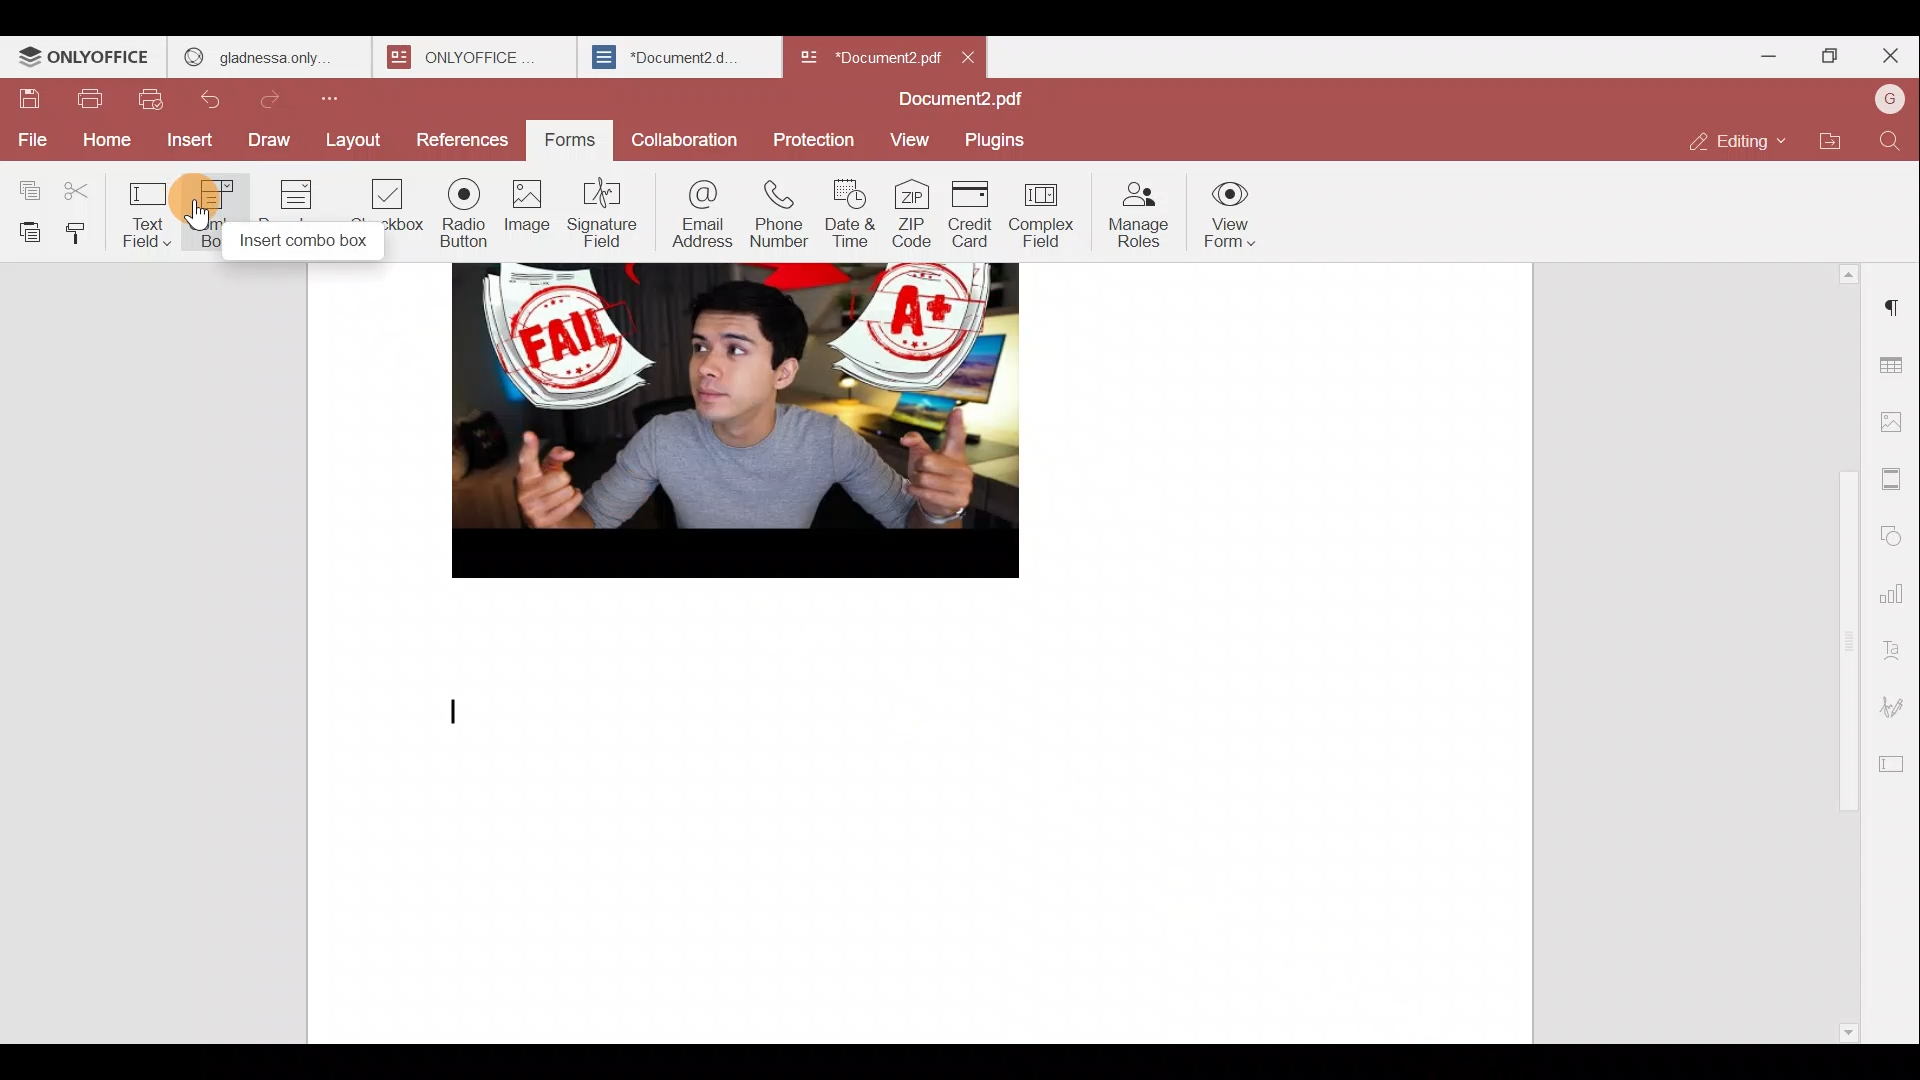  Describe the element at coordinates (85, 59) in the screenshot. I see `ONLYOFFICE` at that location.